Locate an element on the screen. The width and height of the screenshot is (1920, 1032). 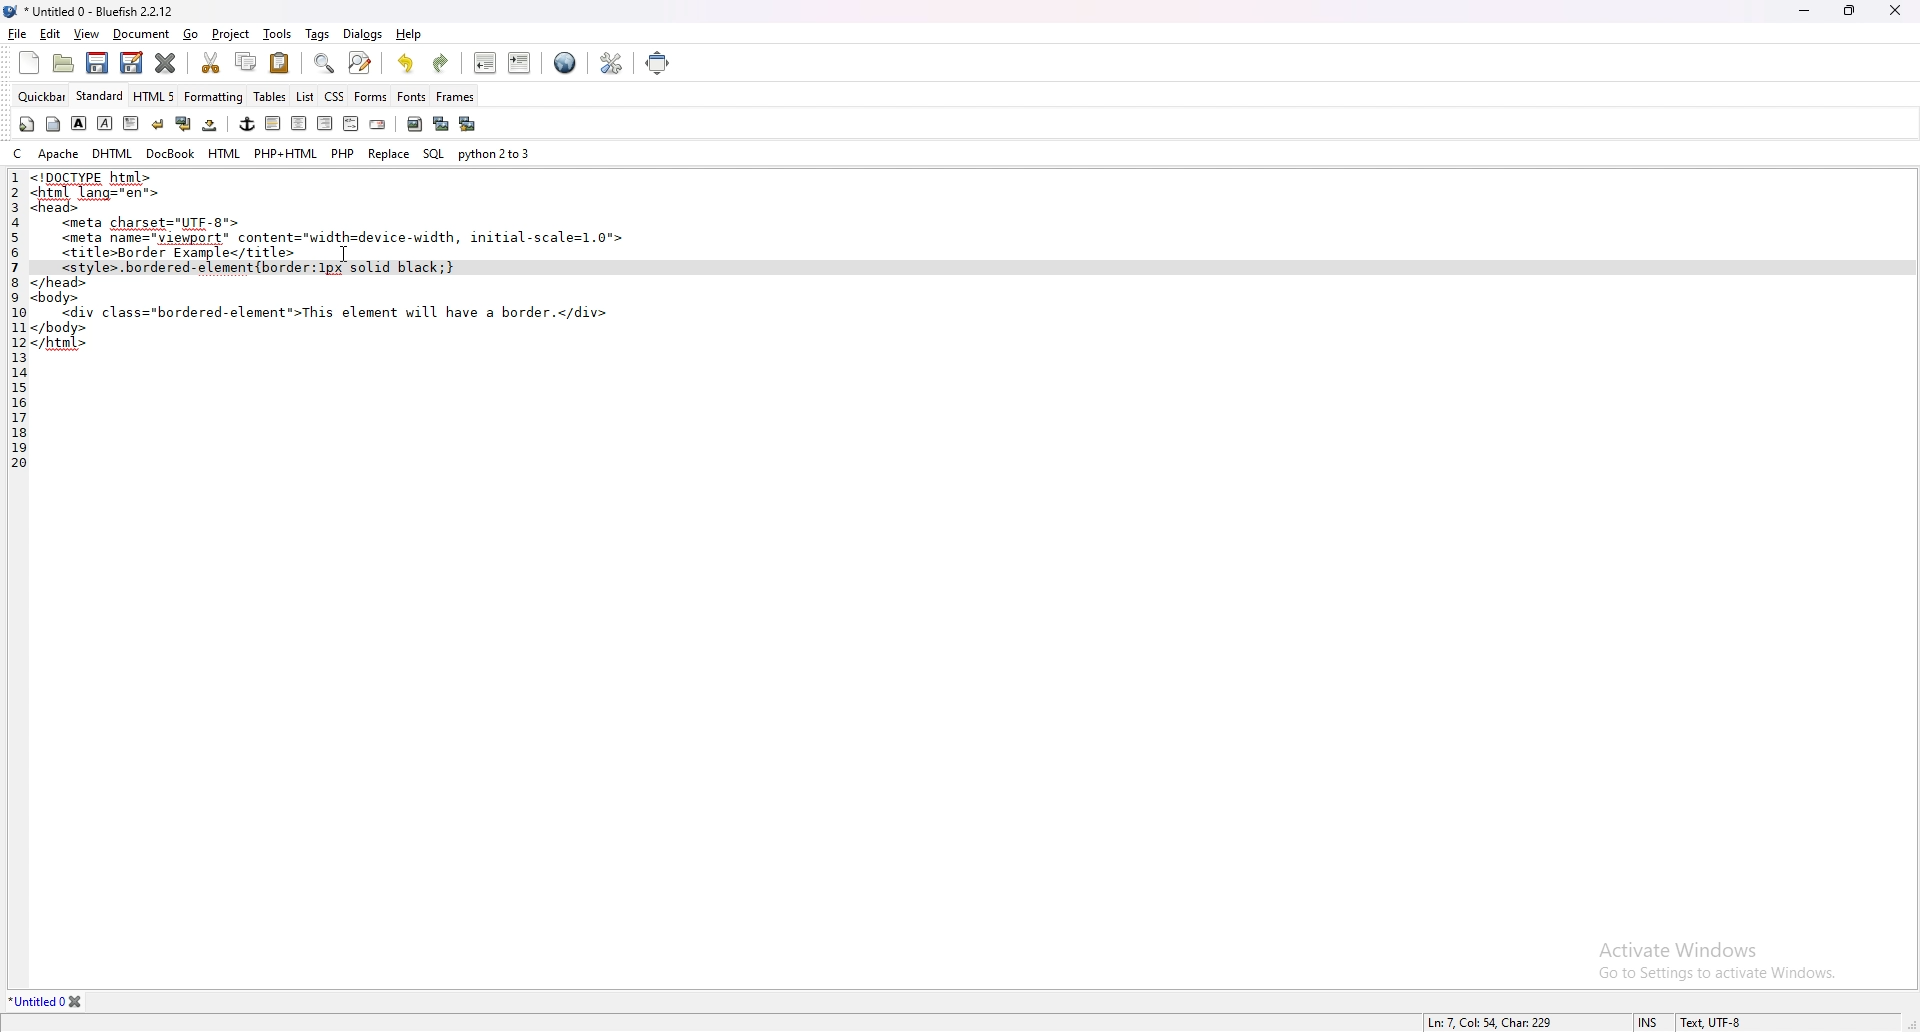
insert image is located at coordinates (415, 124).